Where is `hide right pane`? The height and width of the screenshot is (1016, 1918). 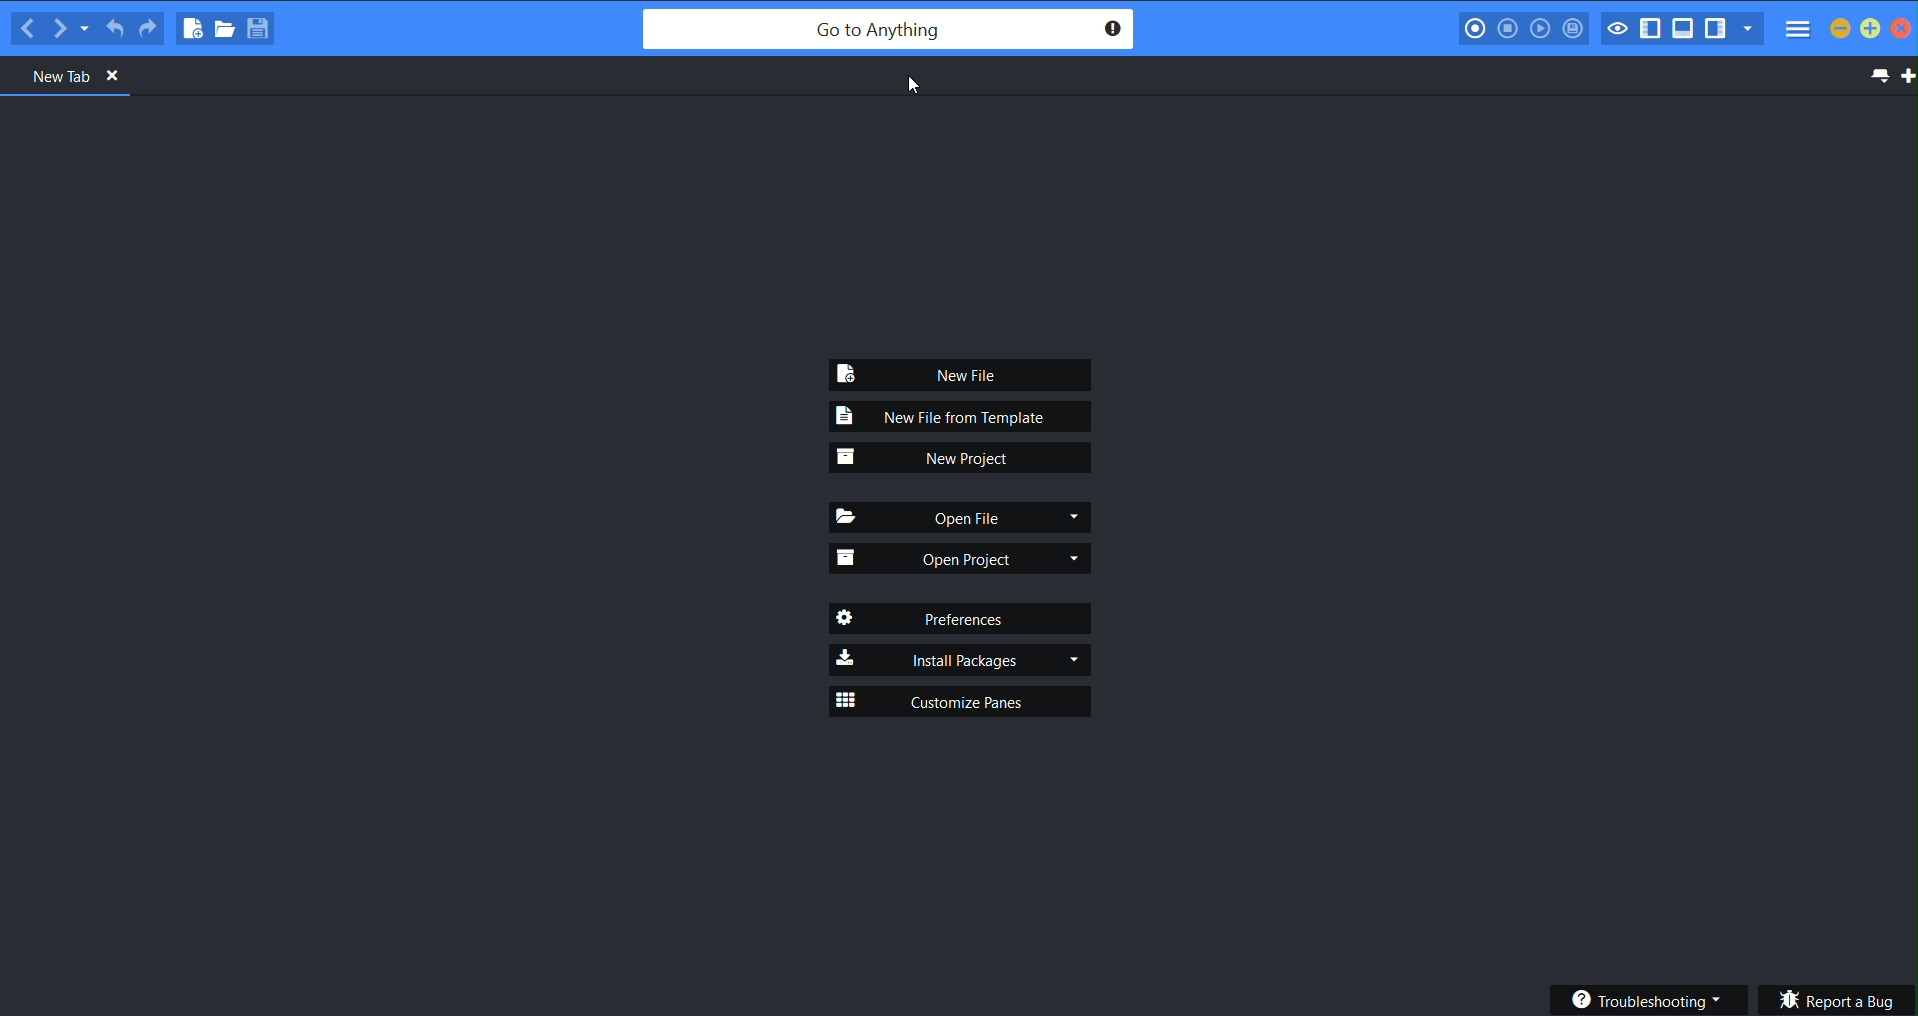
hide right pane is located at coordinates (1720, 30).